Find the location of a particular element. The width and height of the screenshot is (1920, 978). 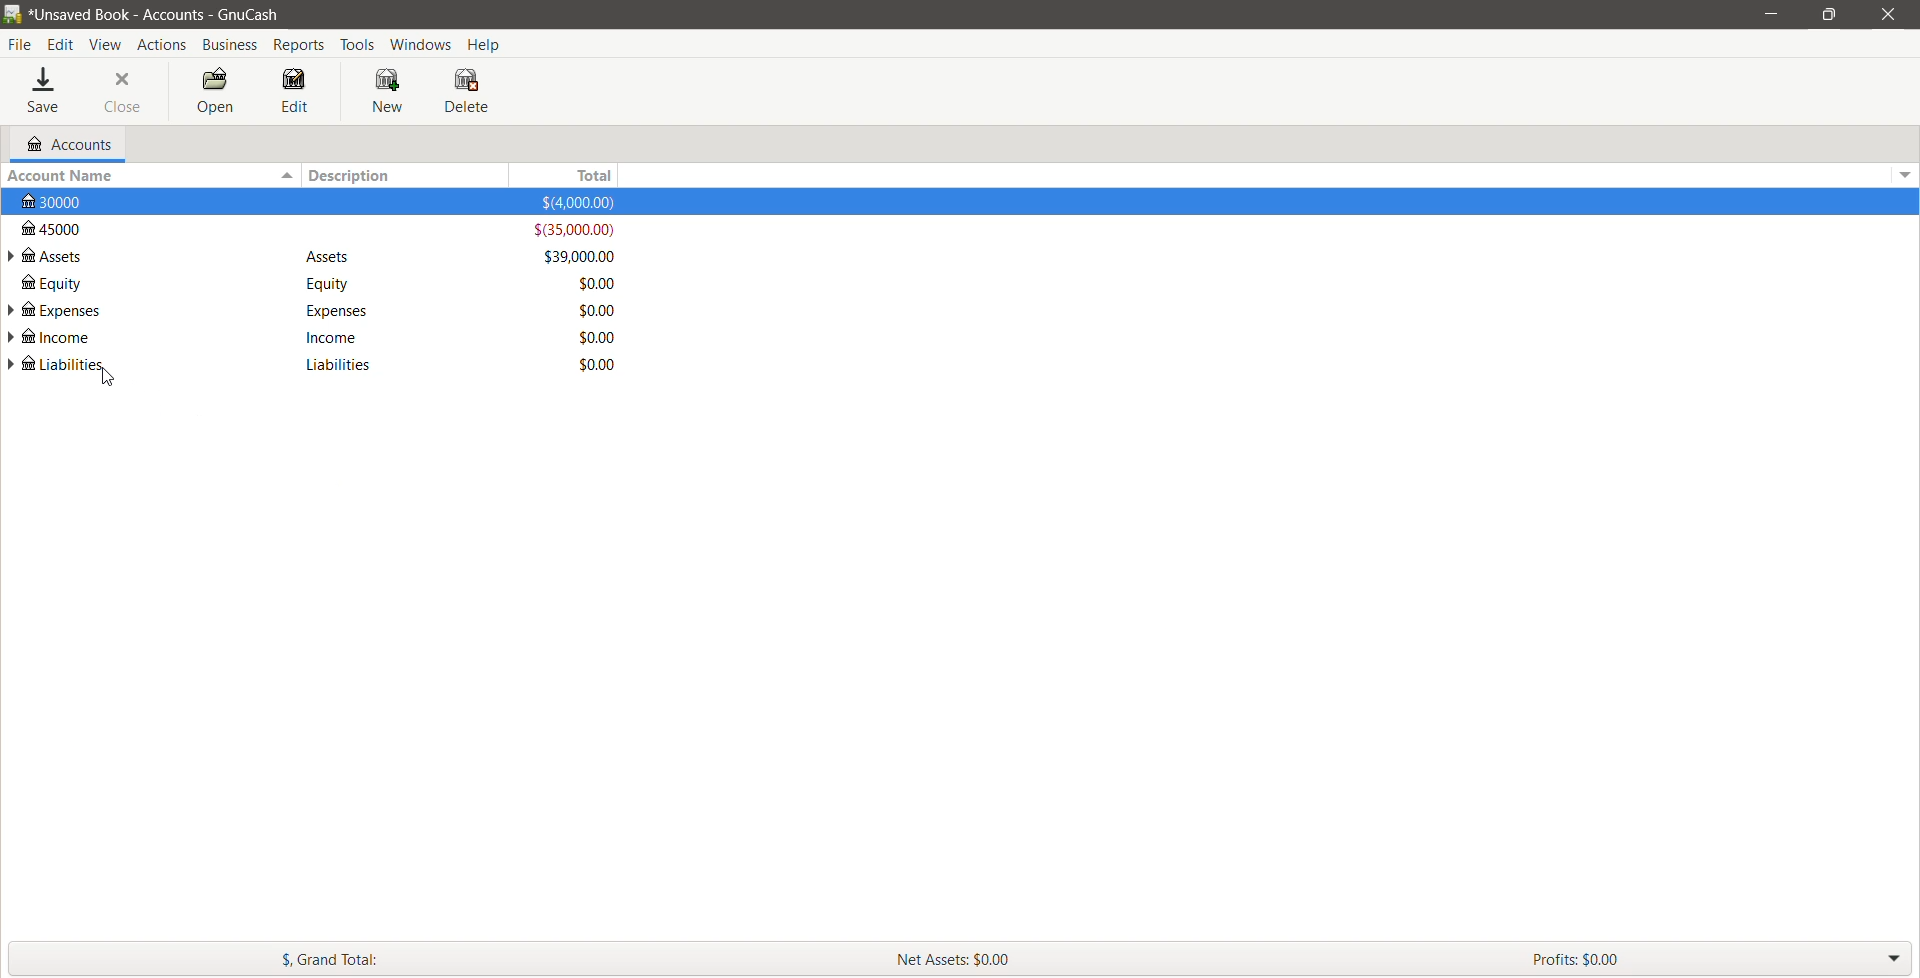

View is located at coordinates (106, 45).